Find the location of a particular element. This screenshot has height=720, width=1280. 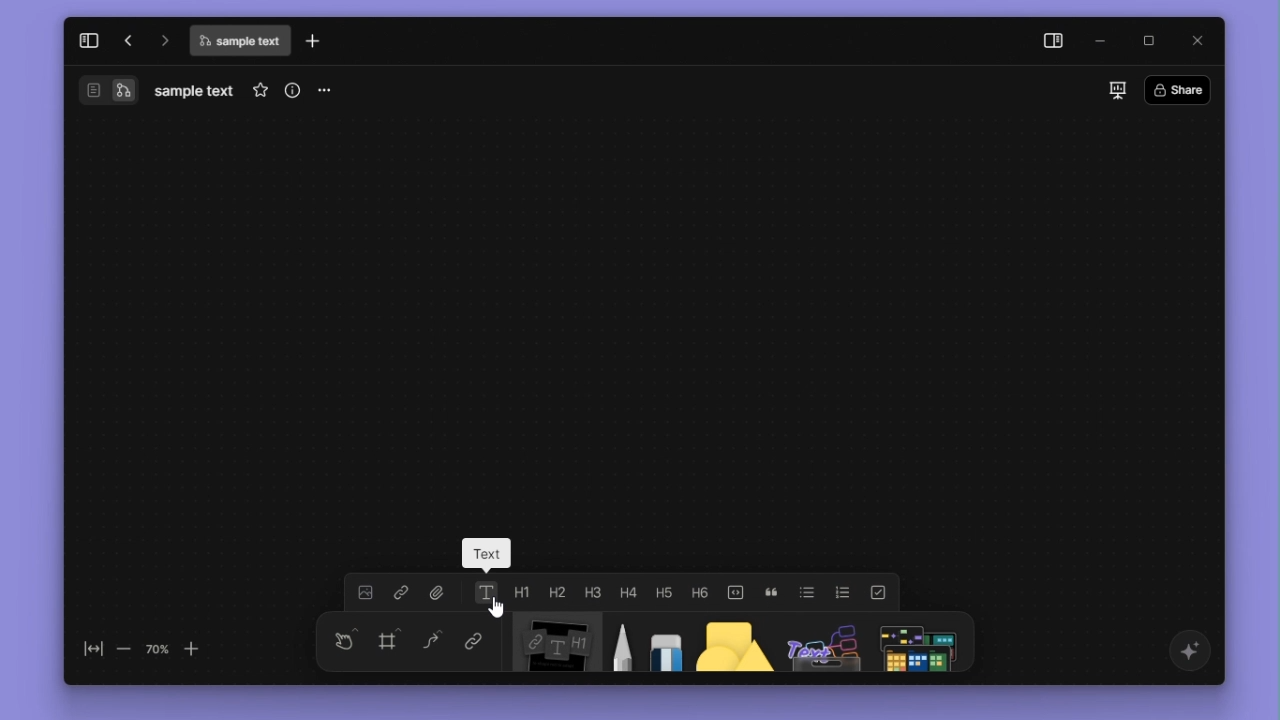

more info is located at coordinates (289, 90).